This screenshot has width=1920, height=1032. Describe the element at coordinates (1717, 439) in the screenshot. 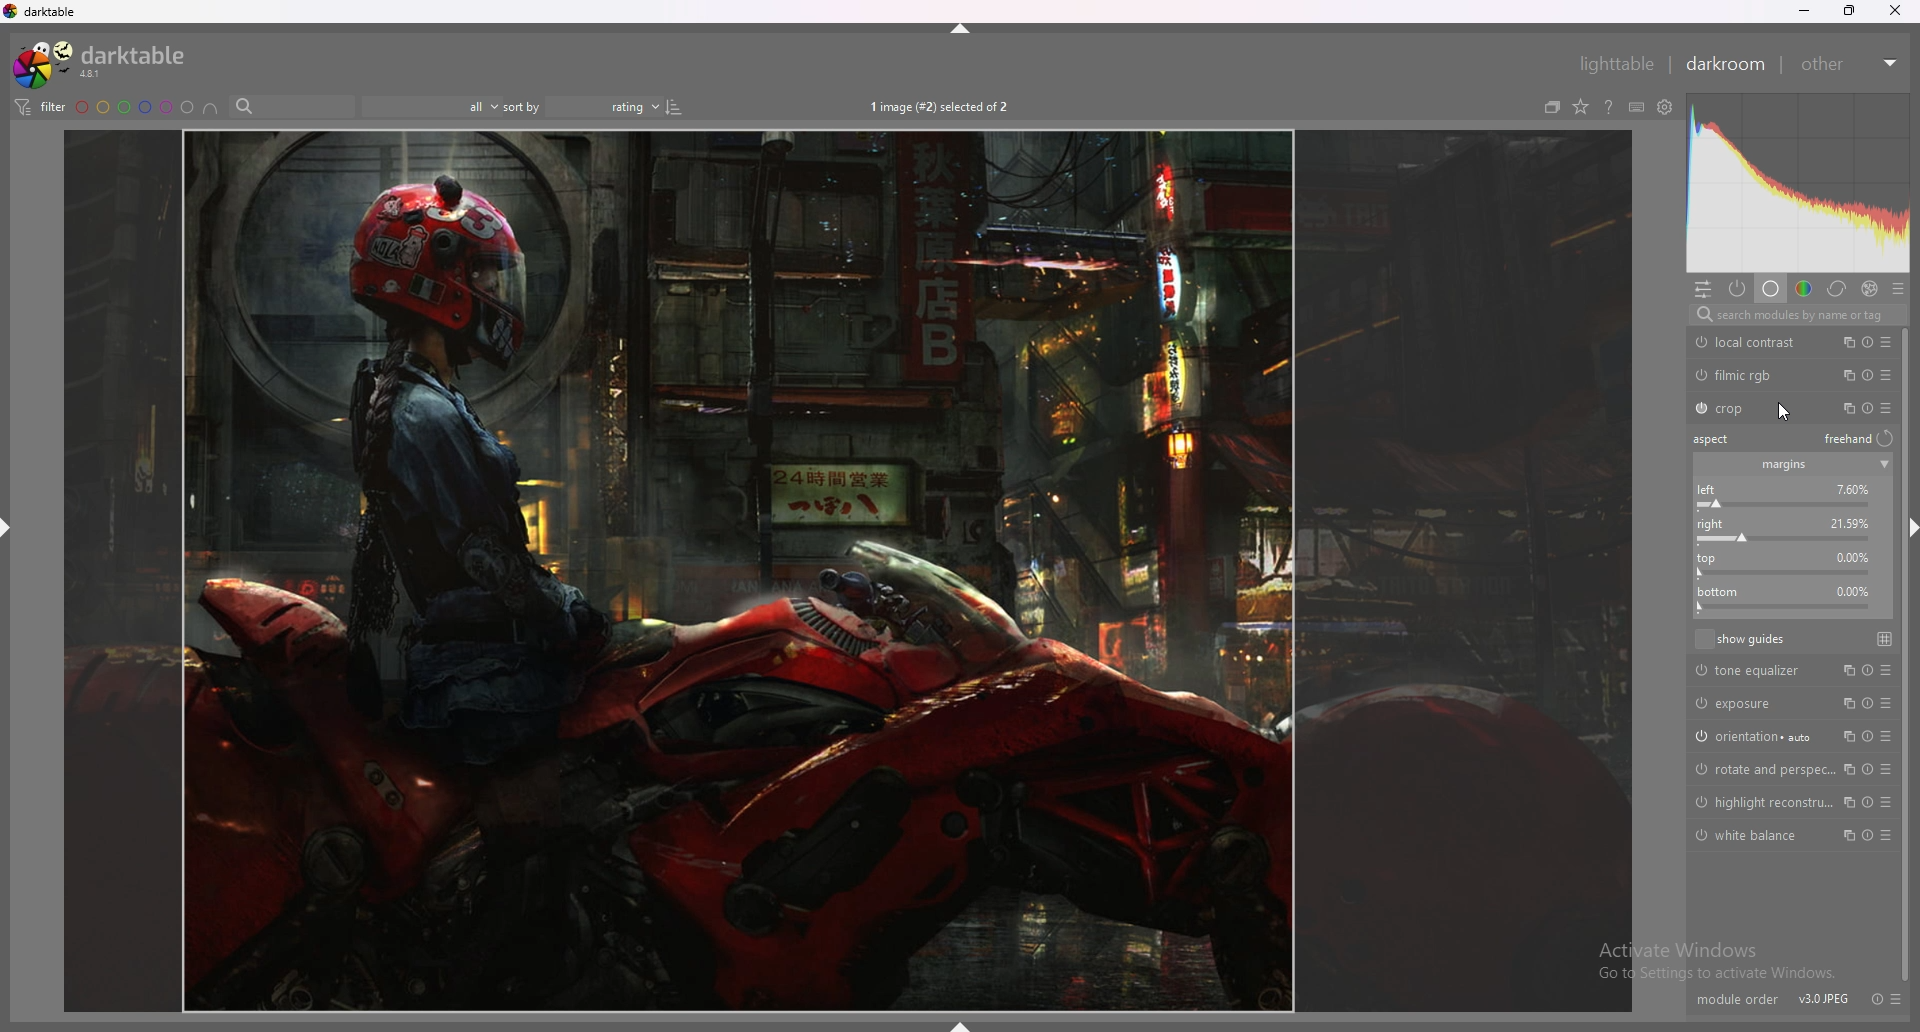

I see `aspect` at that location.